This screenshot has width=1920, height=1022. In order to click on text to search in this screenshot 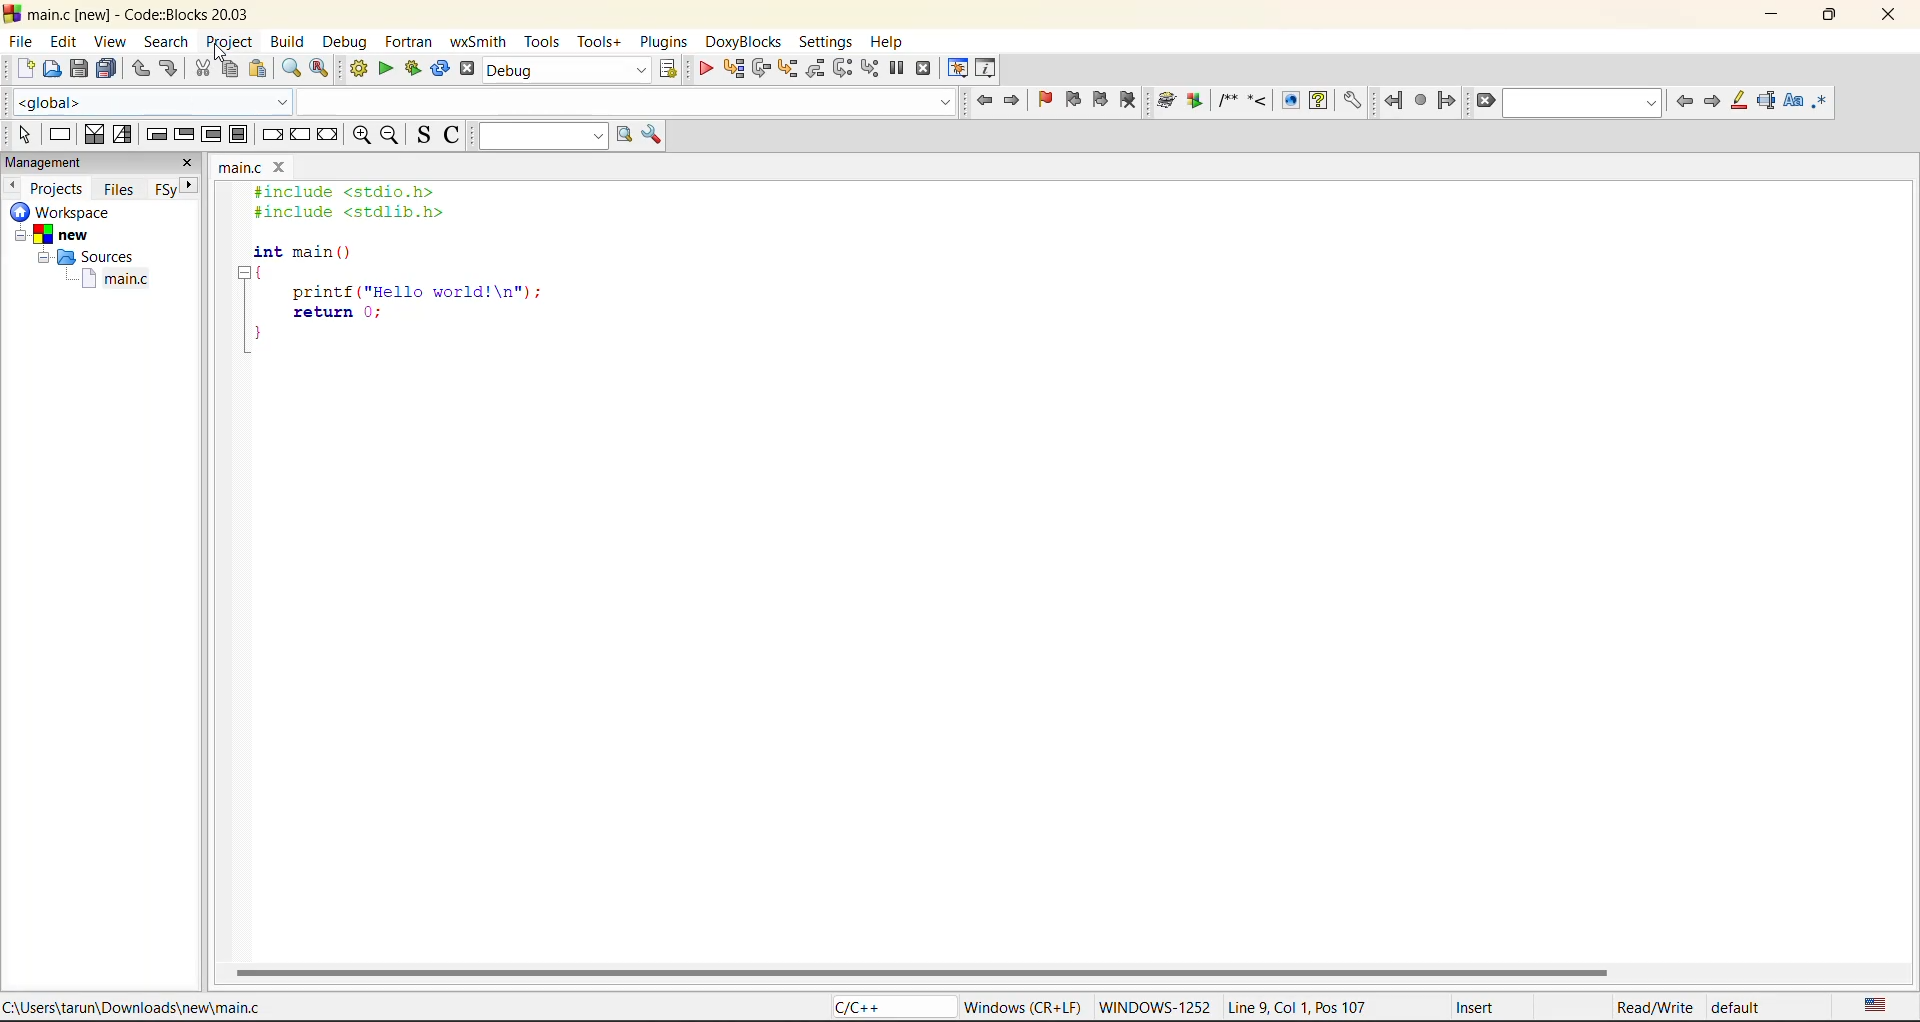, I will do `click(545, 136)`.